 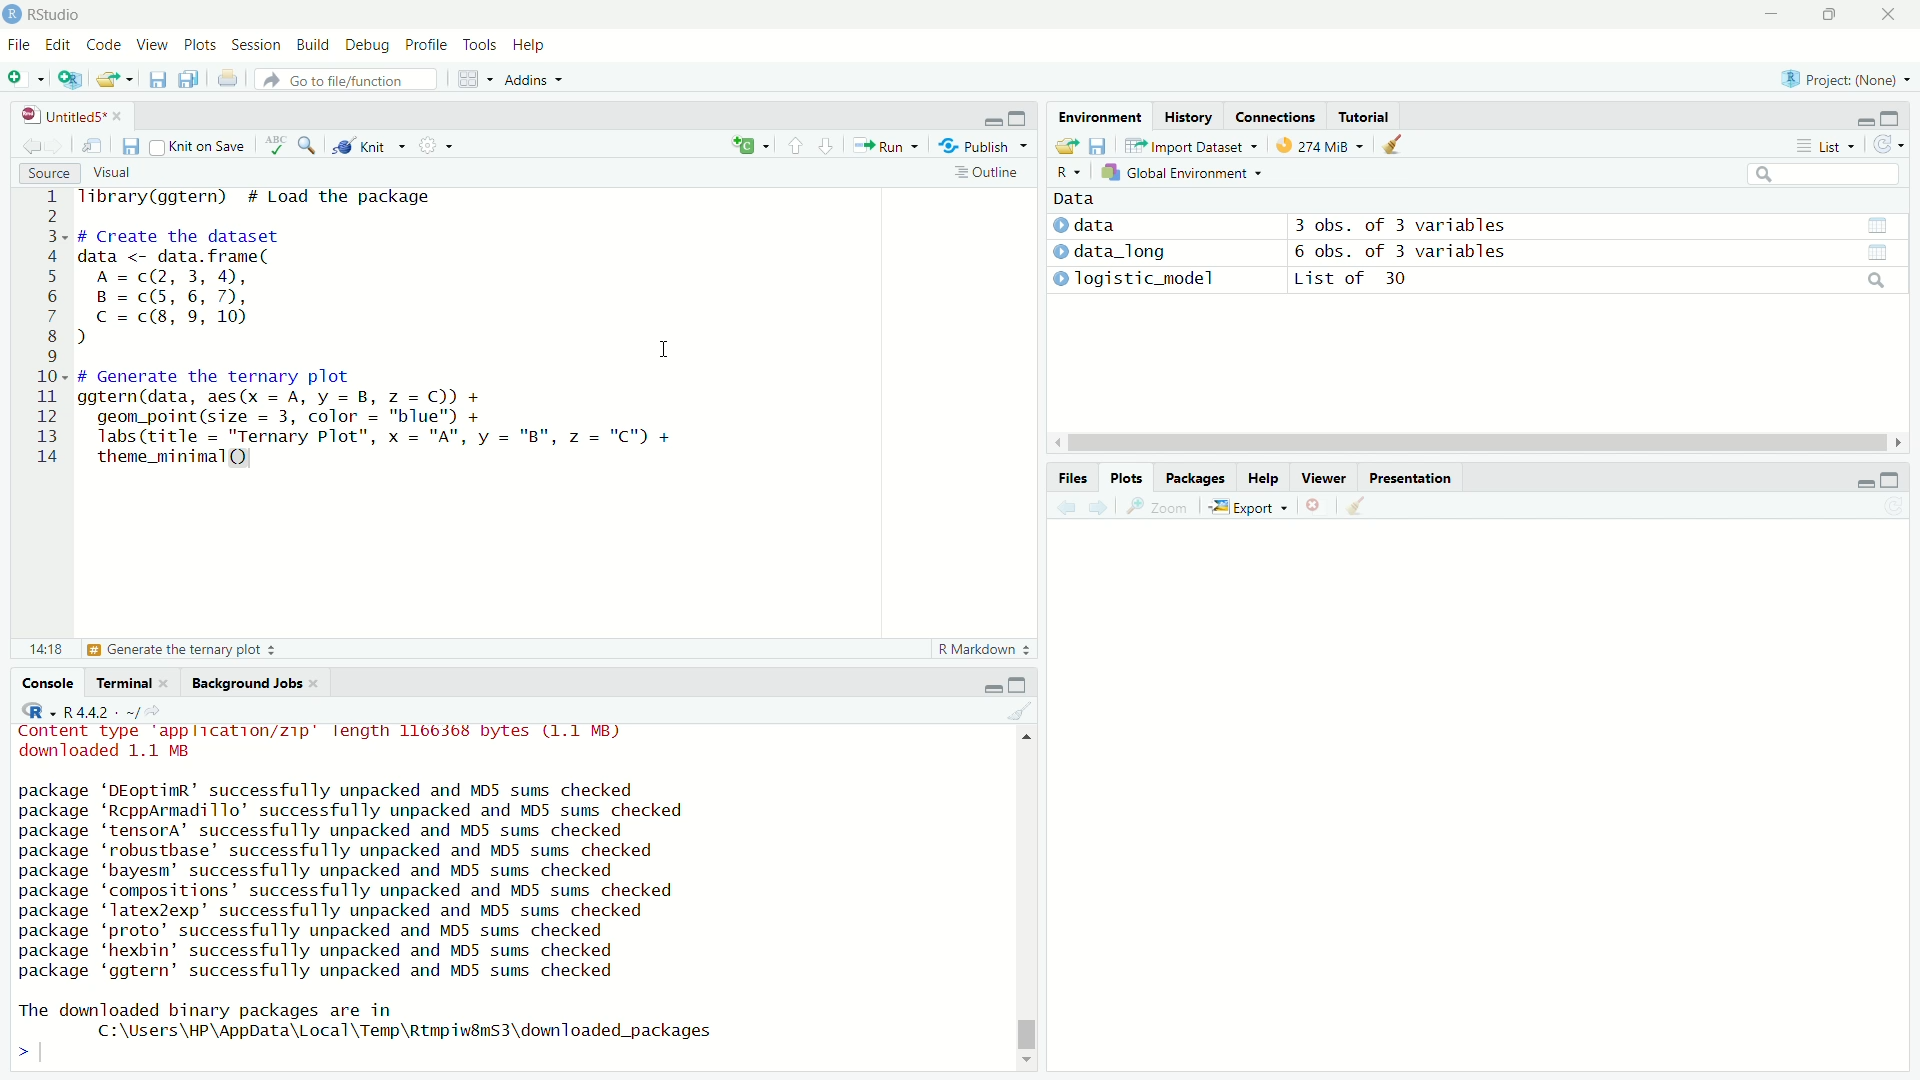 I want to click on Packages, so click(x=1192, y=476).